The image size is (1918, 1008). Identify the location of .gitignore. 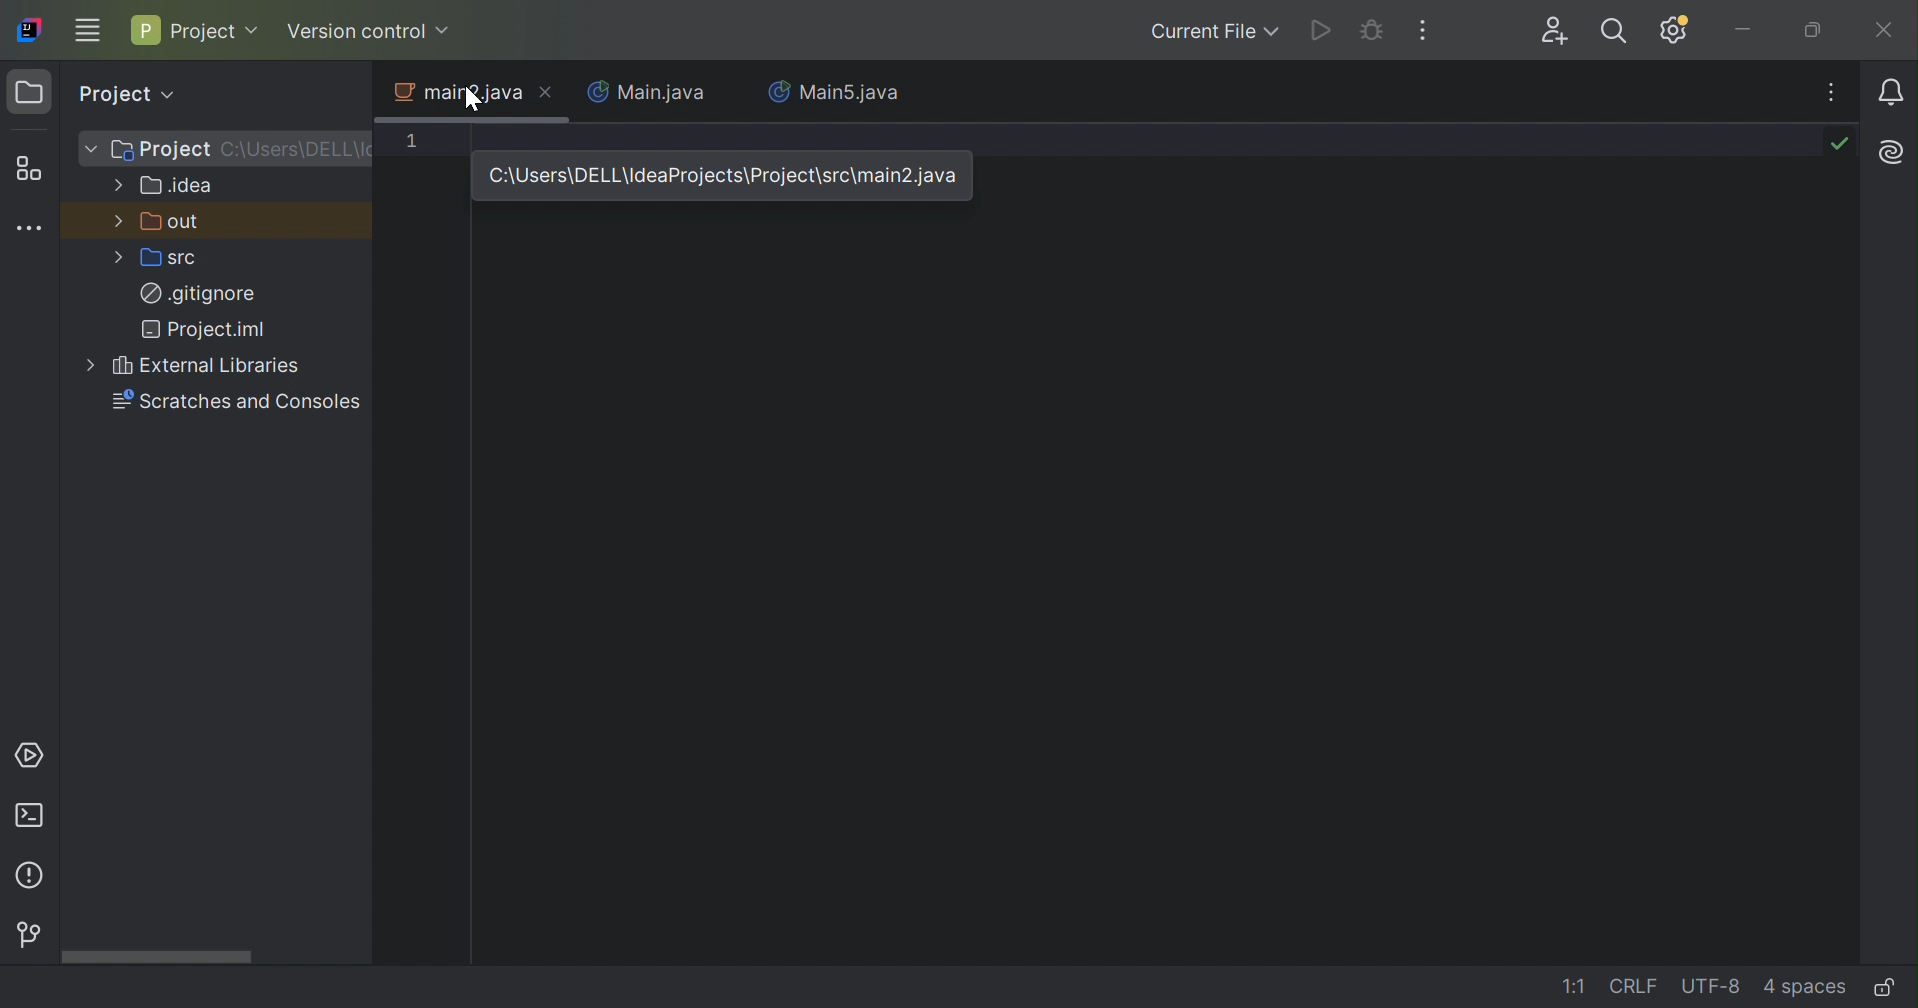
(199, 296).